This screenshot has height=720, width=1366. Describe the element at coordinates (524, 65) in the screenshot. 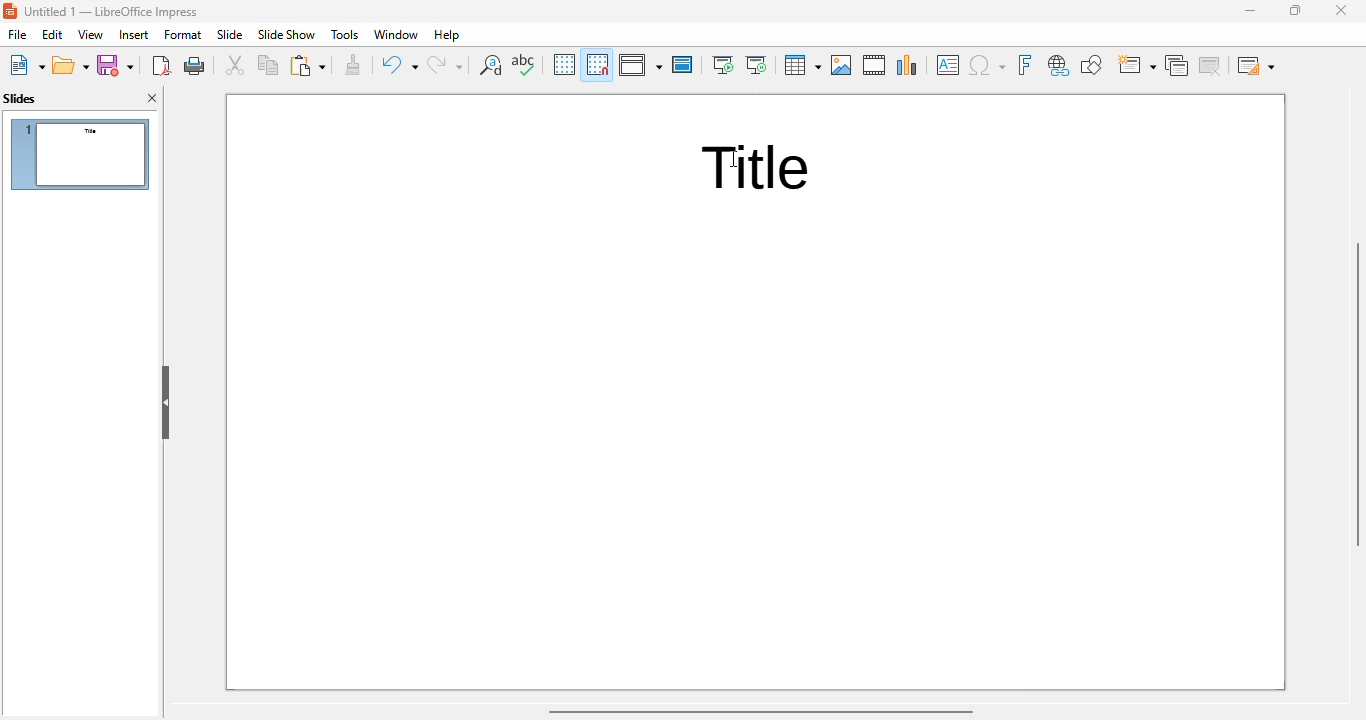

I see `spelling` at that location.